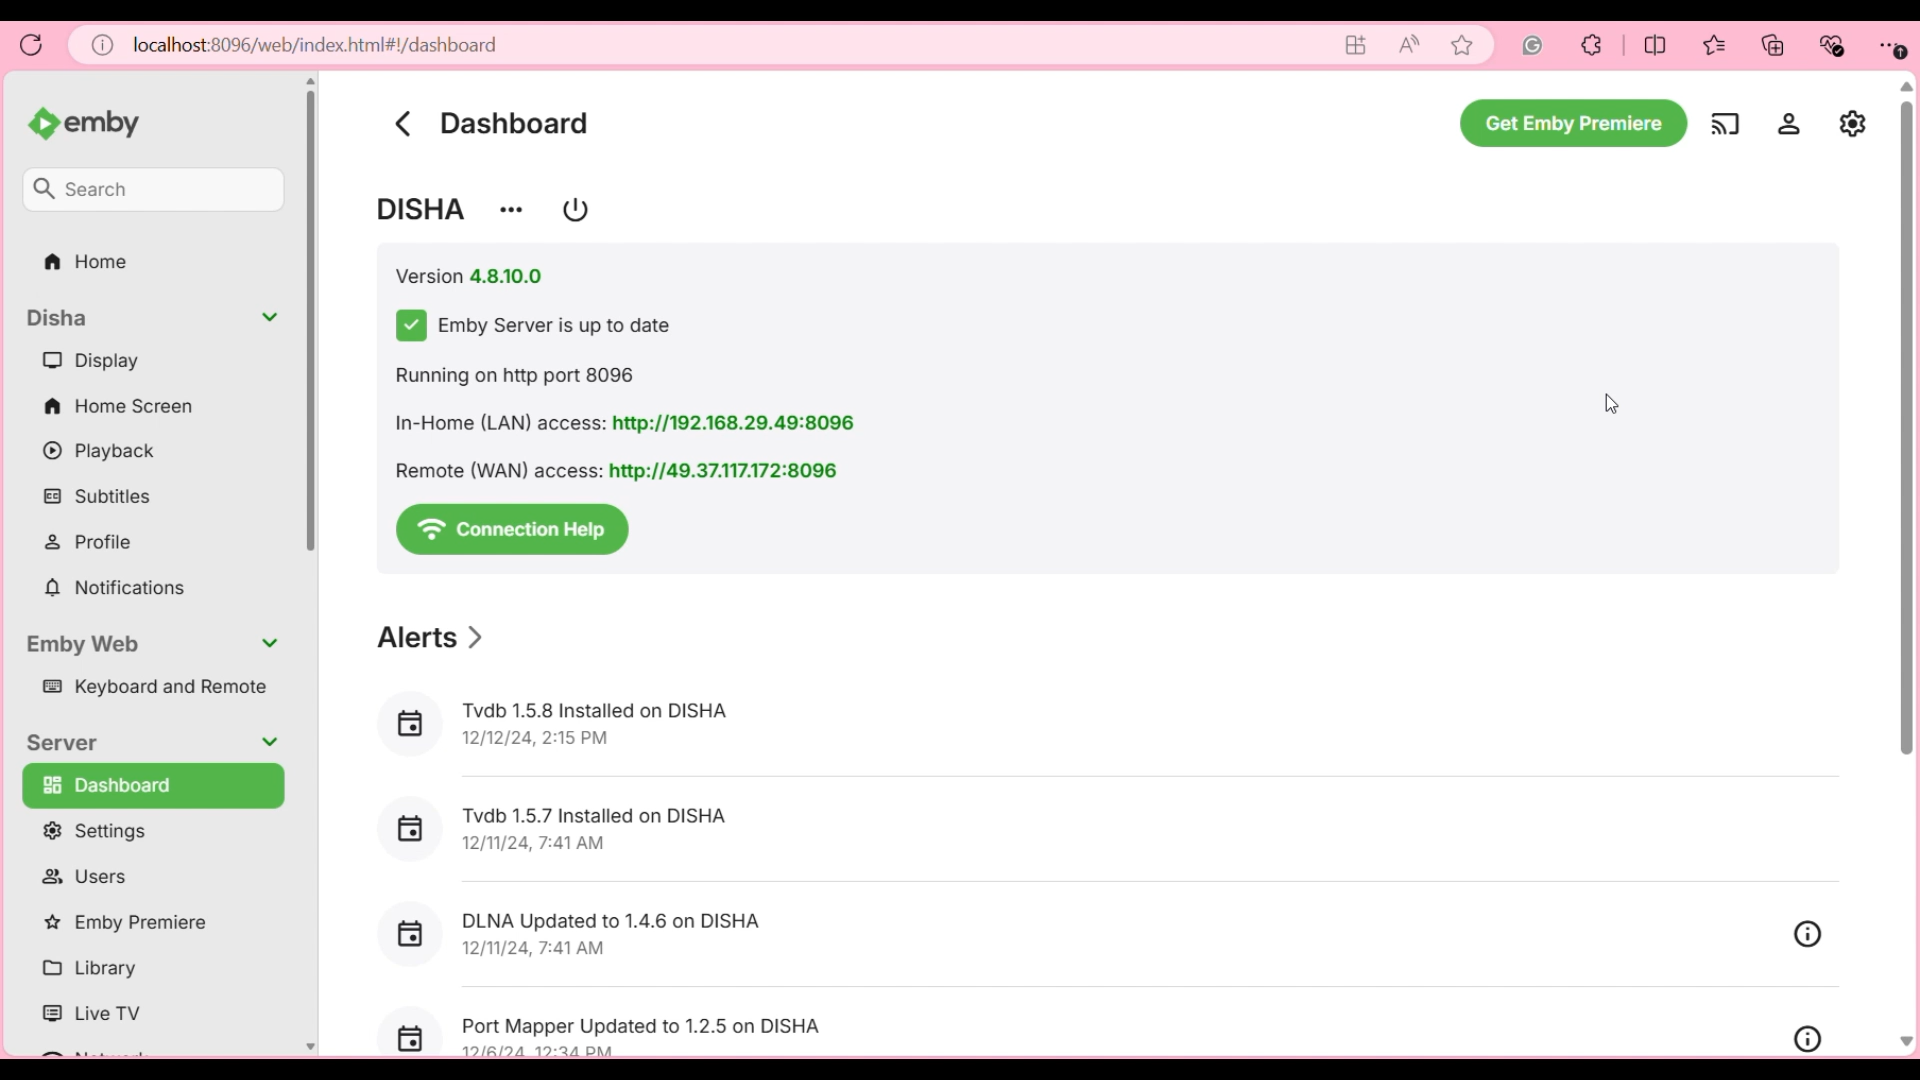 The image size is (1920, 1080). I want to click on Browser settings, so click(1891, 46).